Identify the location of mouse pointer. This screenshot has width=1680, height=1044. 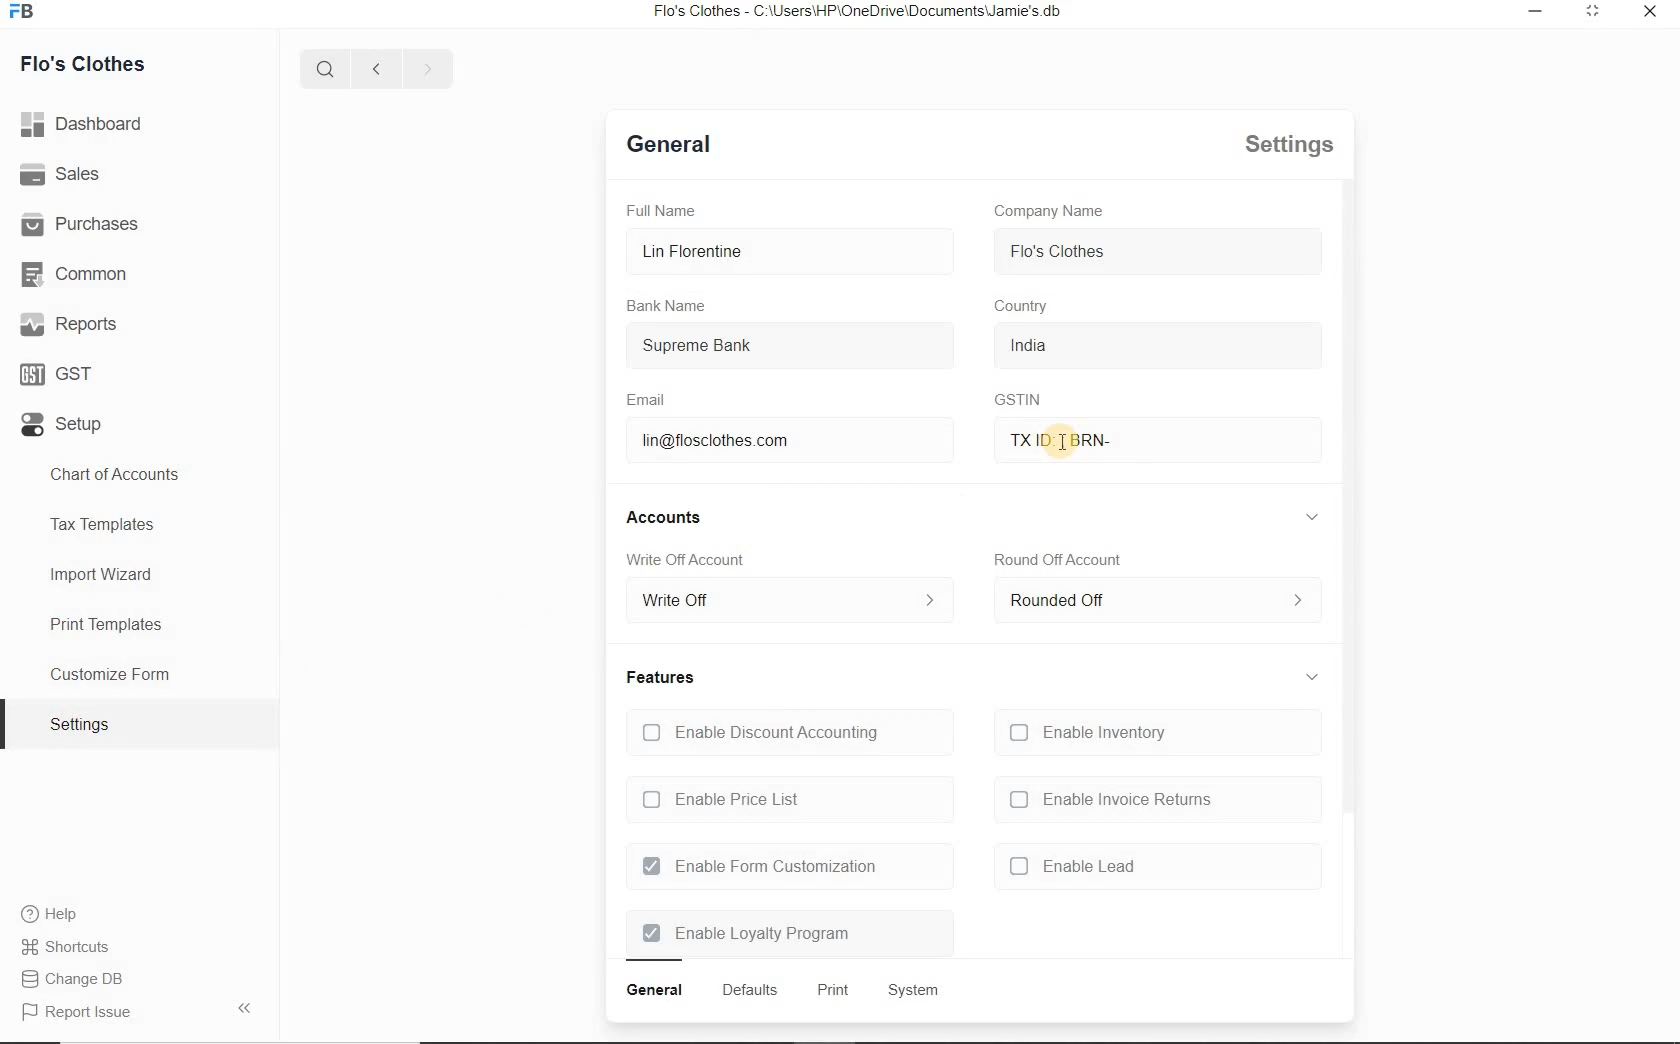
(1061, 441).